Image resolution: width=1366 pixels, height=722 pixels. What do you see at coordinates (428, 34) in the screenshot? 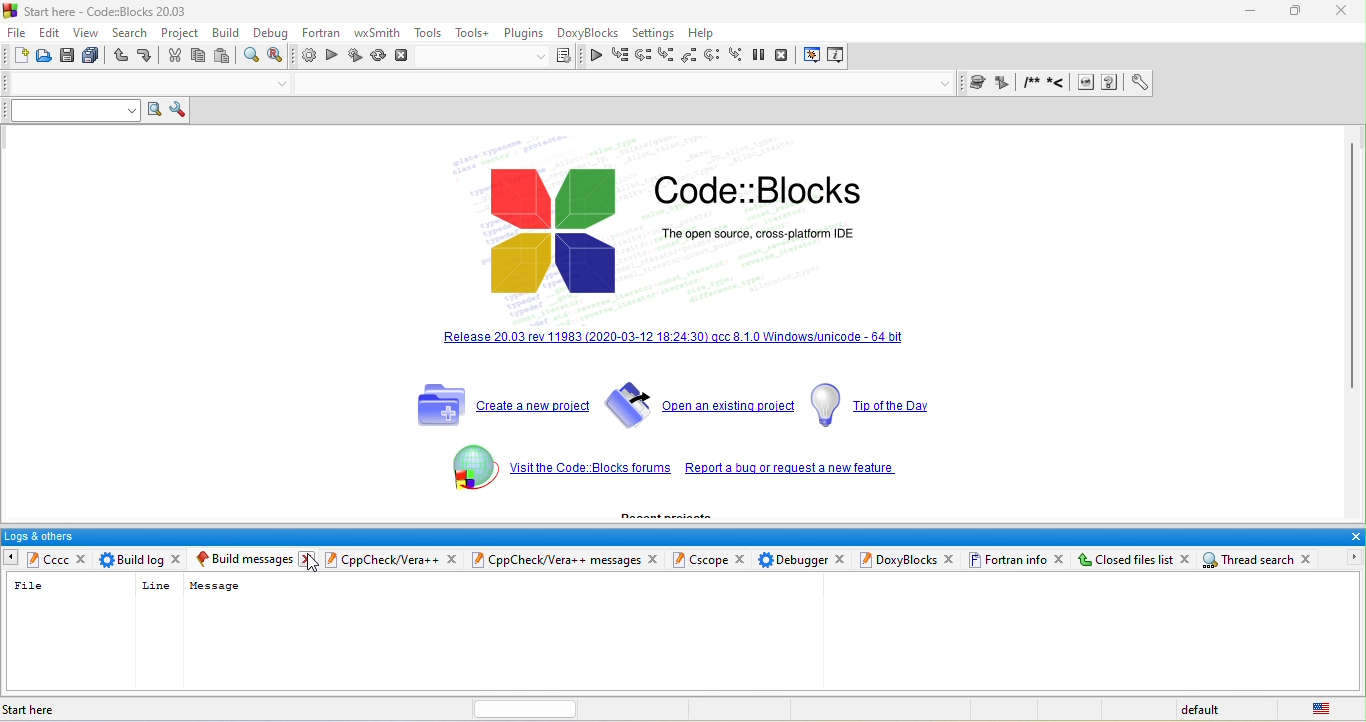
I see `tools` at bounding box center [428, 34].